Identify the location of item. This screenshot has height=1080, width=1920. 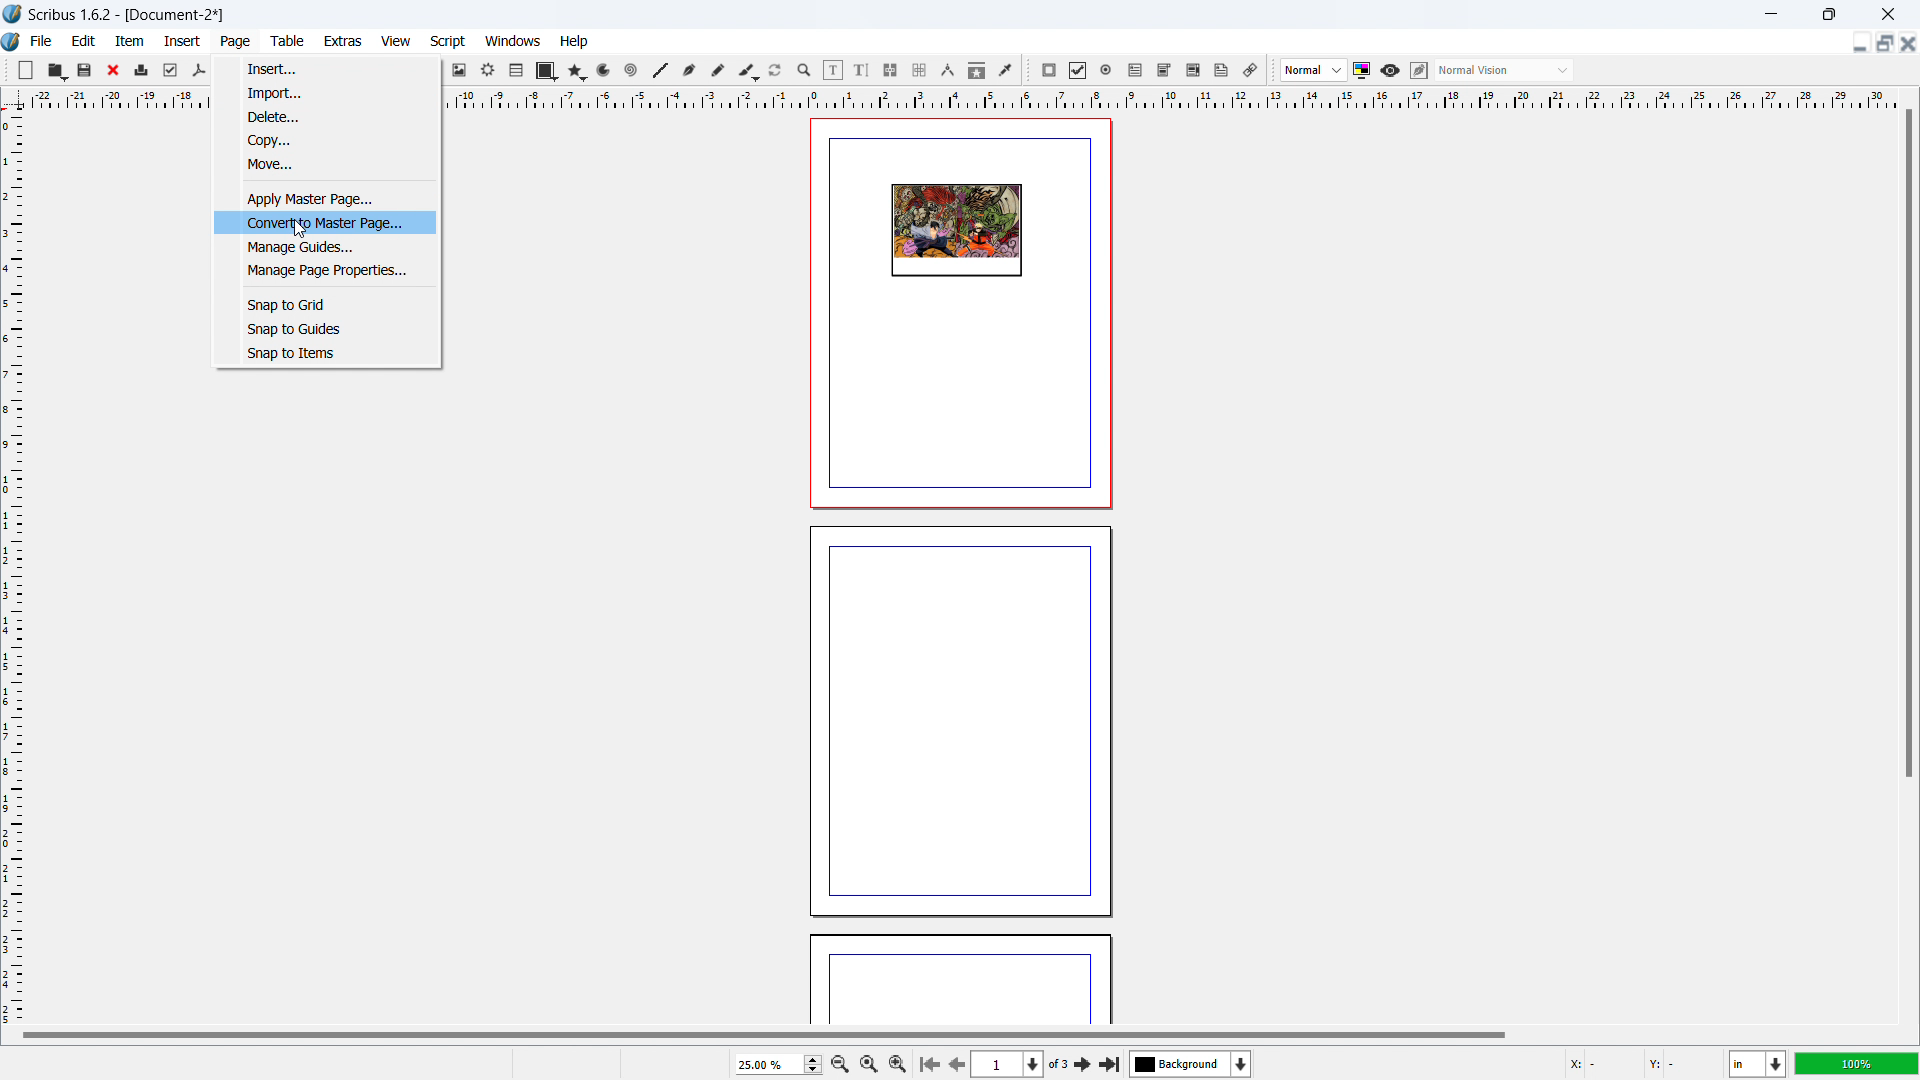
(131, 40).